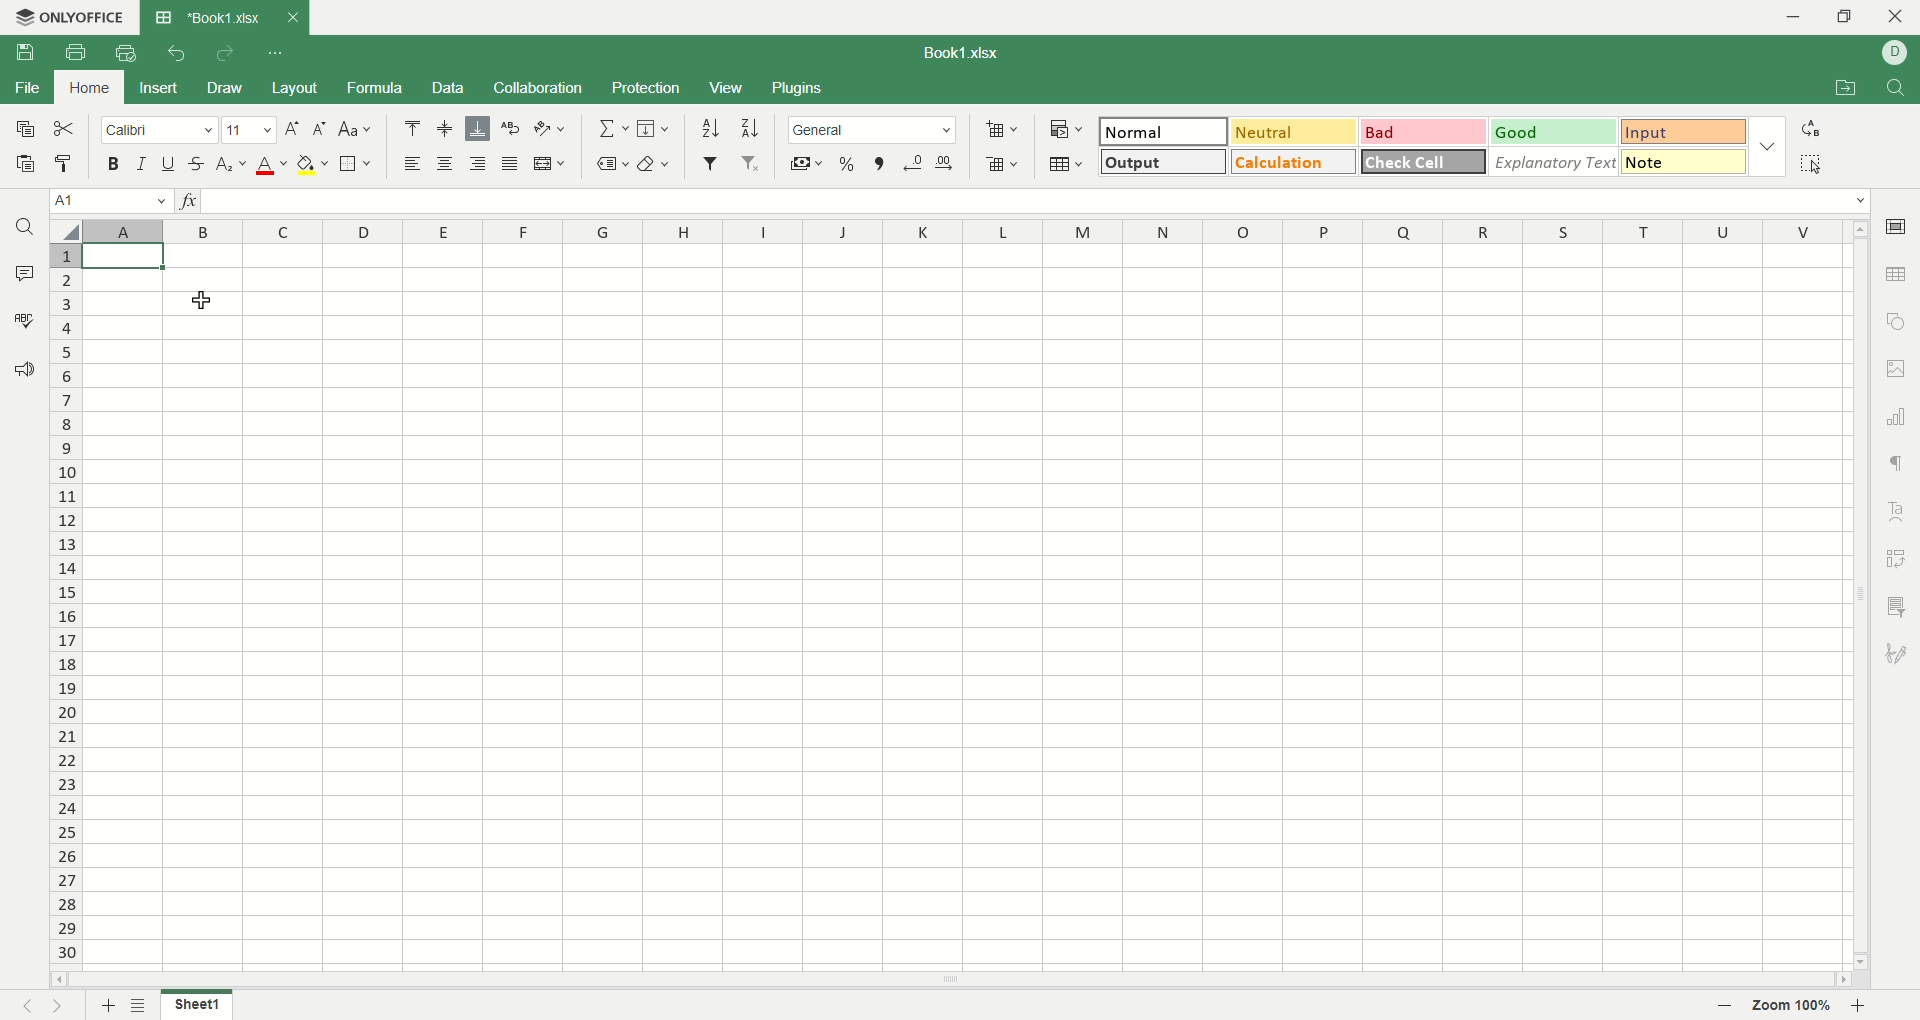 This screenshot has height=1020, width=1920. Describe the element at coordinates (713, 163) in the screenshot. I see `filter` at that location.